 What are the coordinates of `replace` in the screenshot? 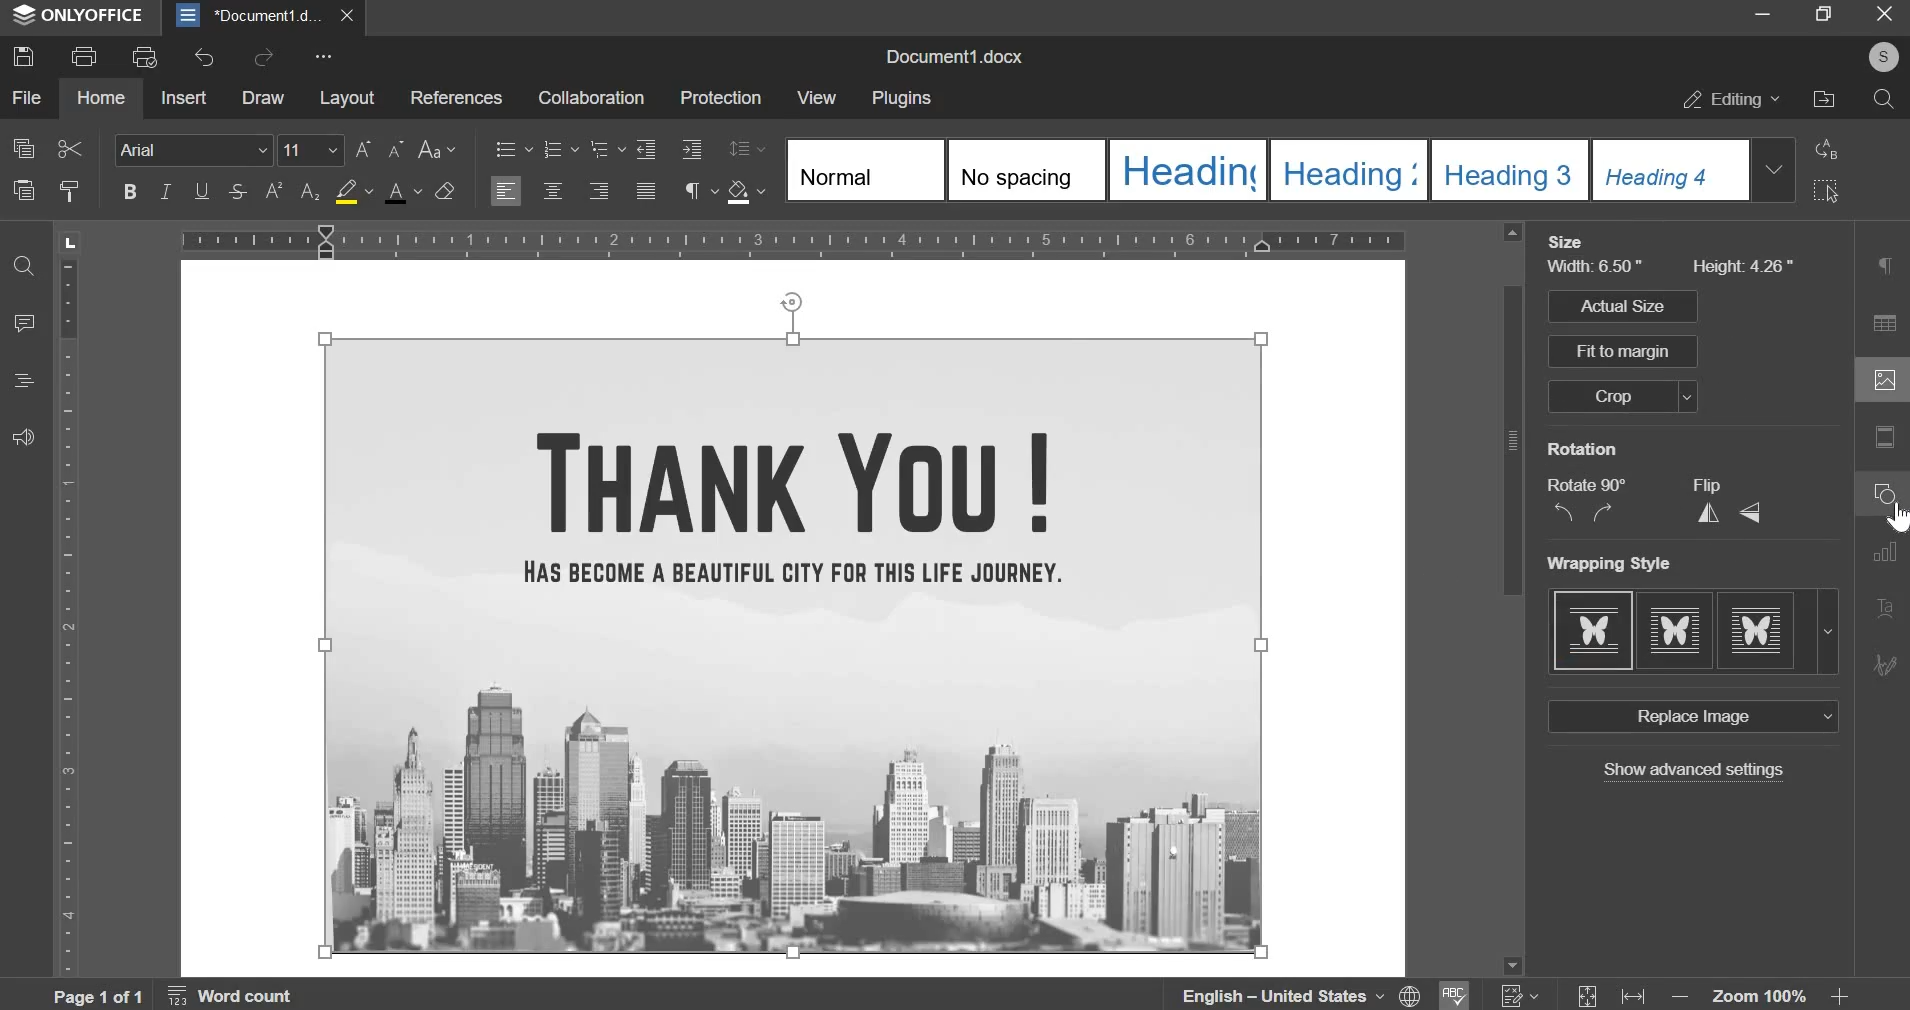 It's located at (1827, 148).